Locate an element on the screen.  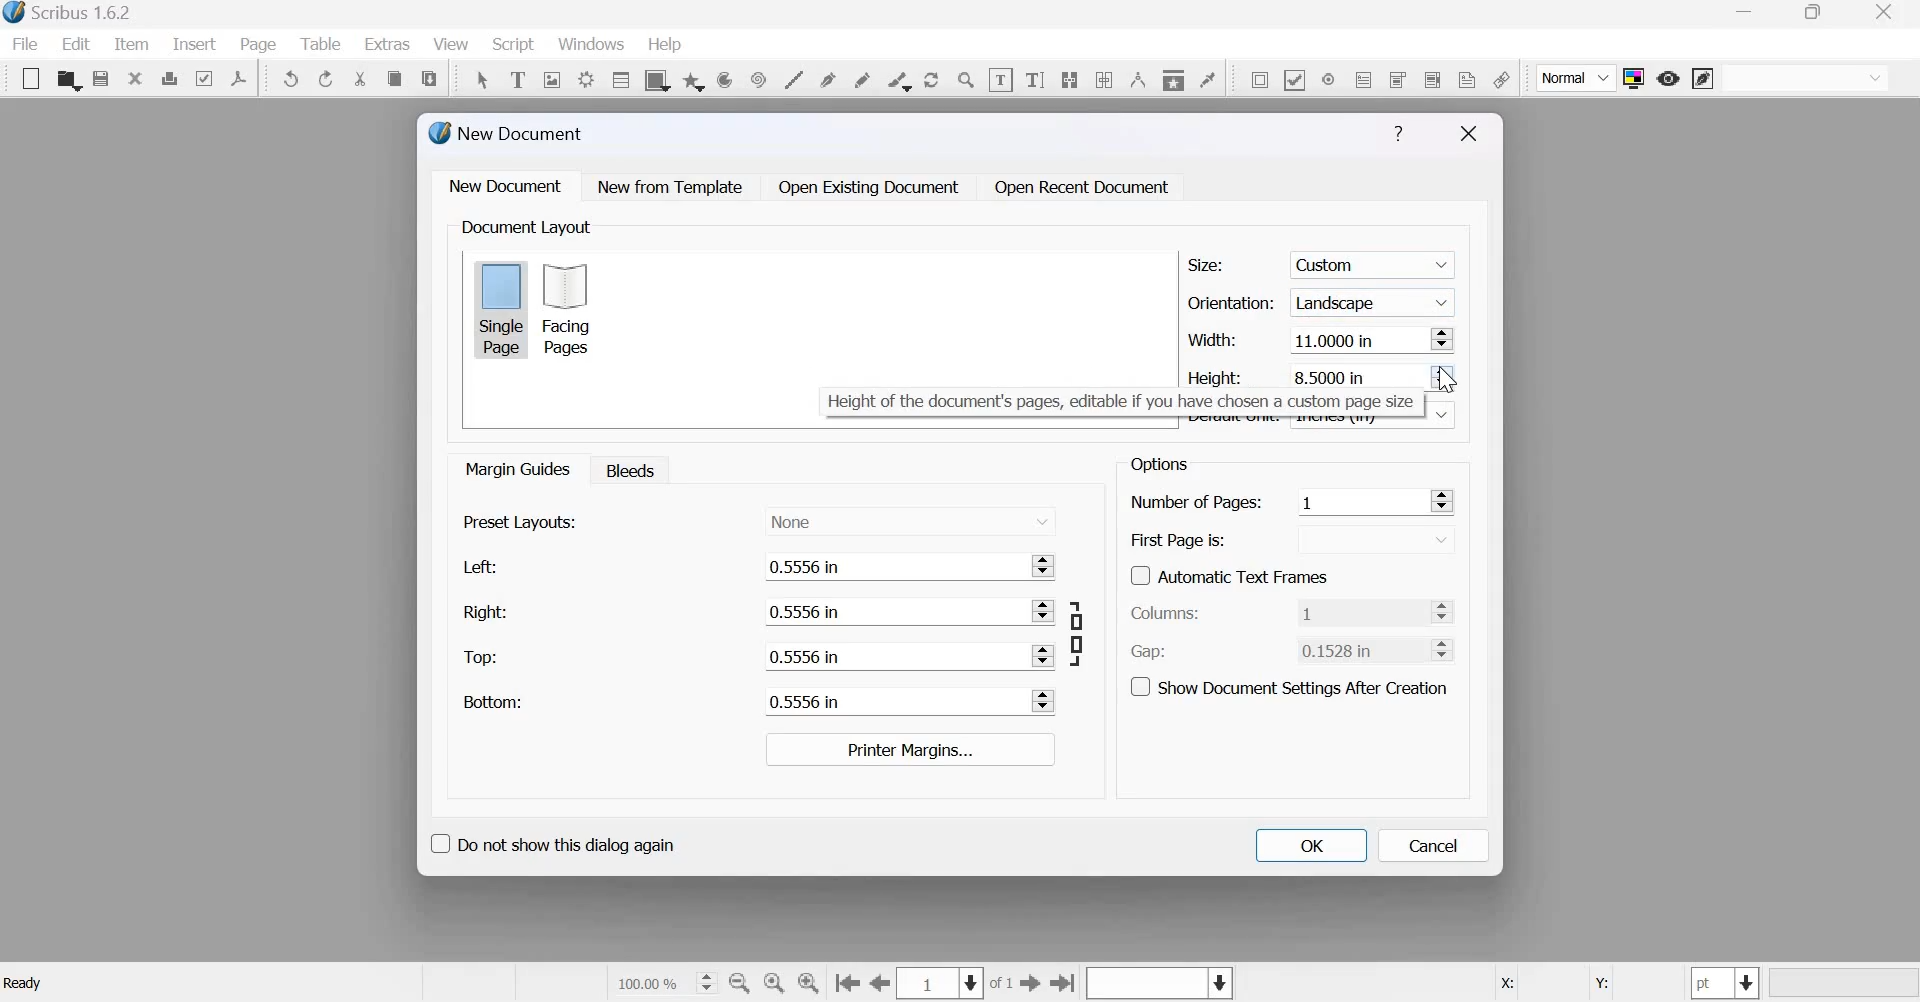
Facing pages is located at coordinates (572, 309).